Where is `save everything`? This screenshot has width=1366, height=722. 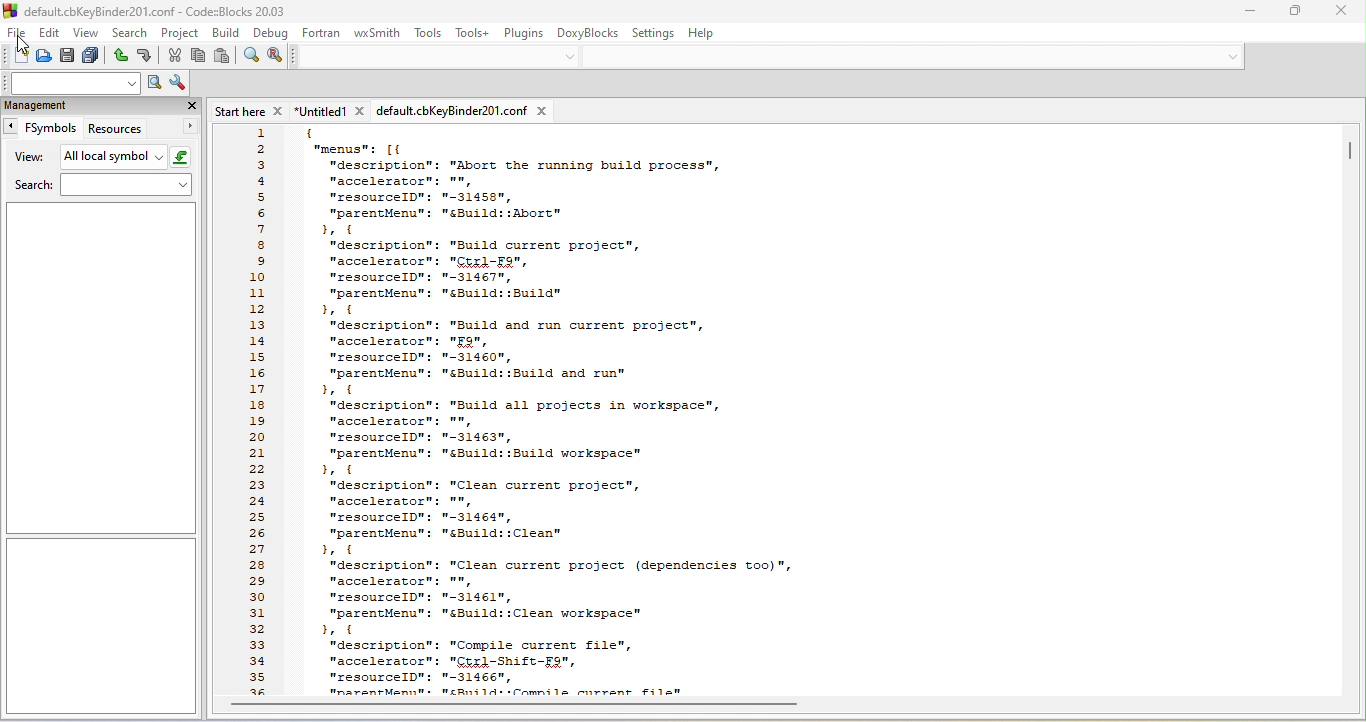 save everything is located at coordinates (92, 55).